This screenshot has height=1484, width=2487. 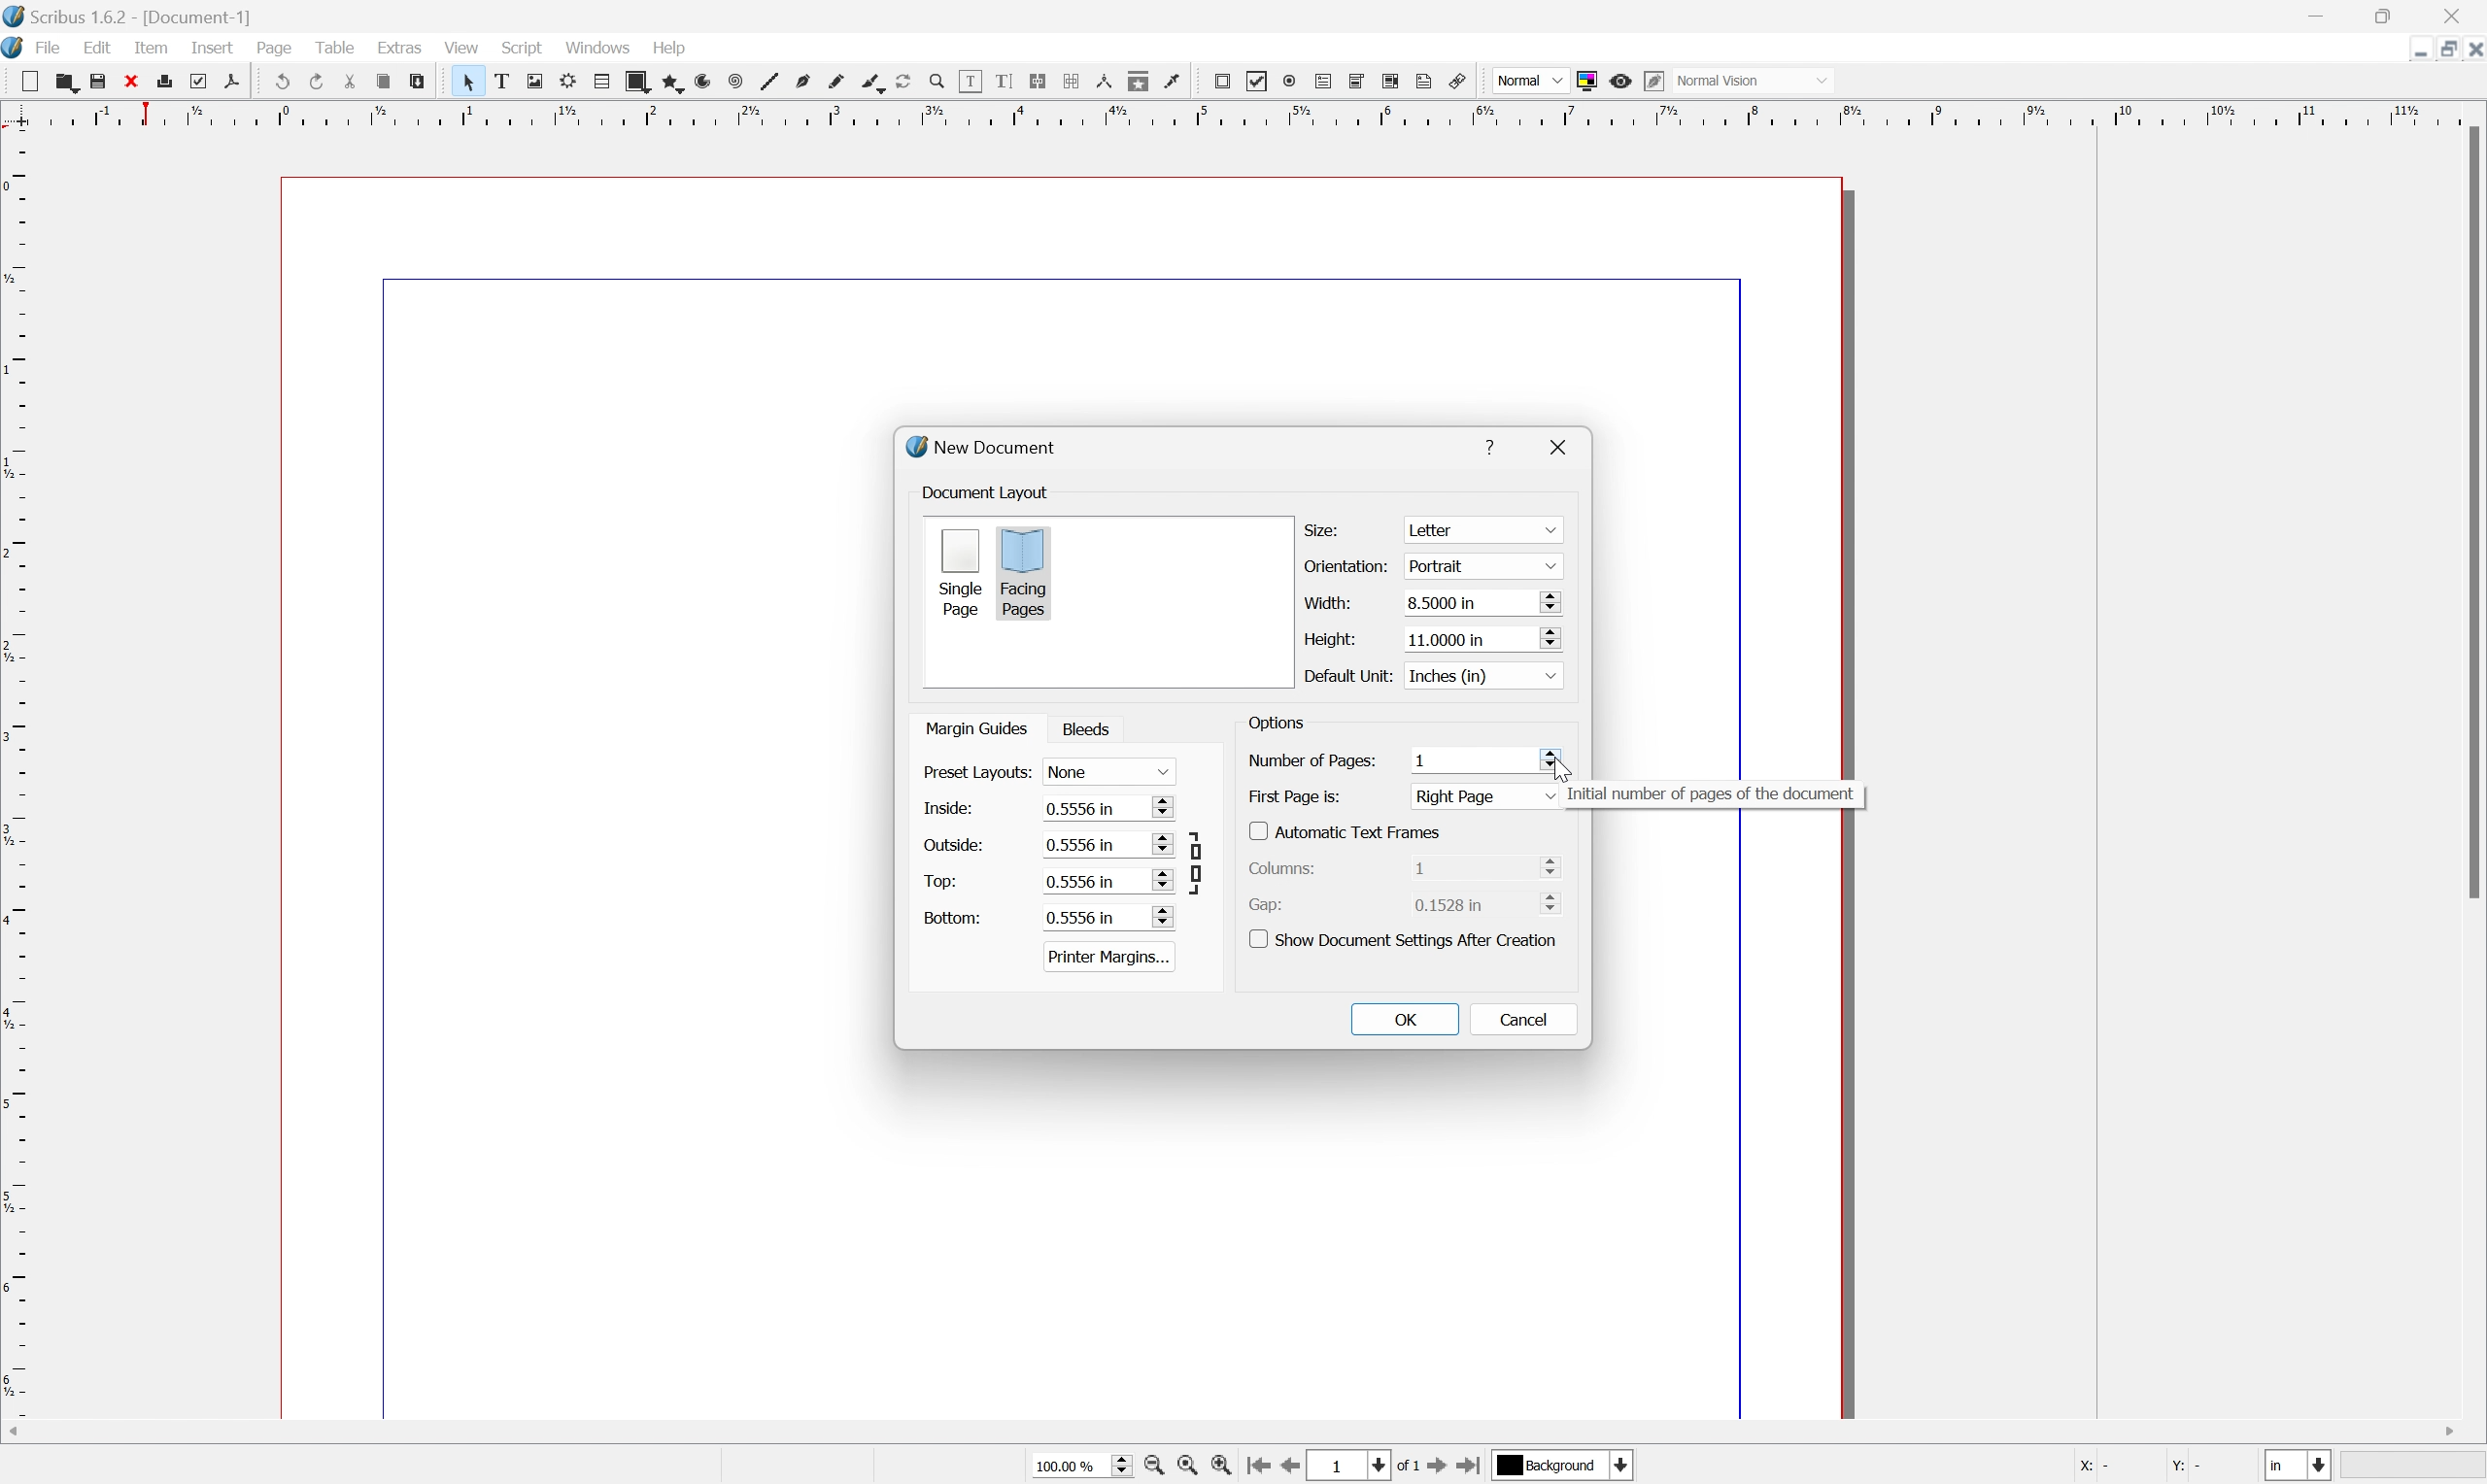 I want to click on none, so click(x=1113, y=772).